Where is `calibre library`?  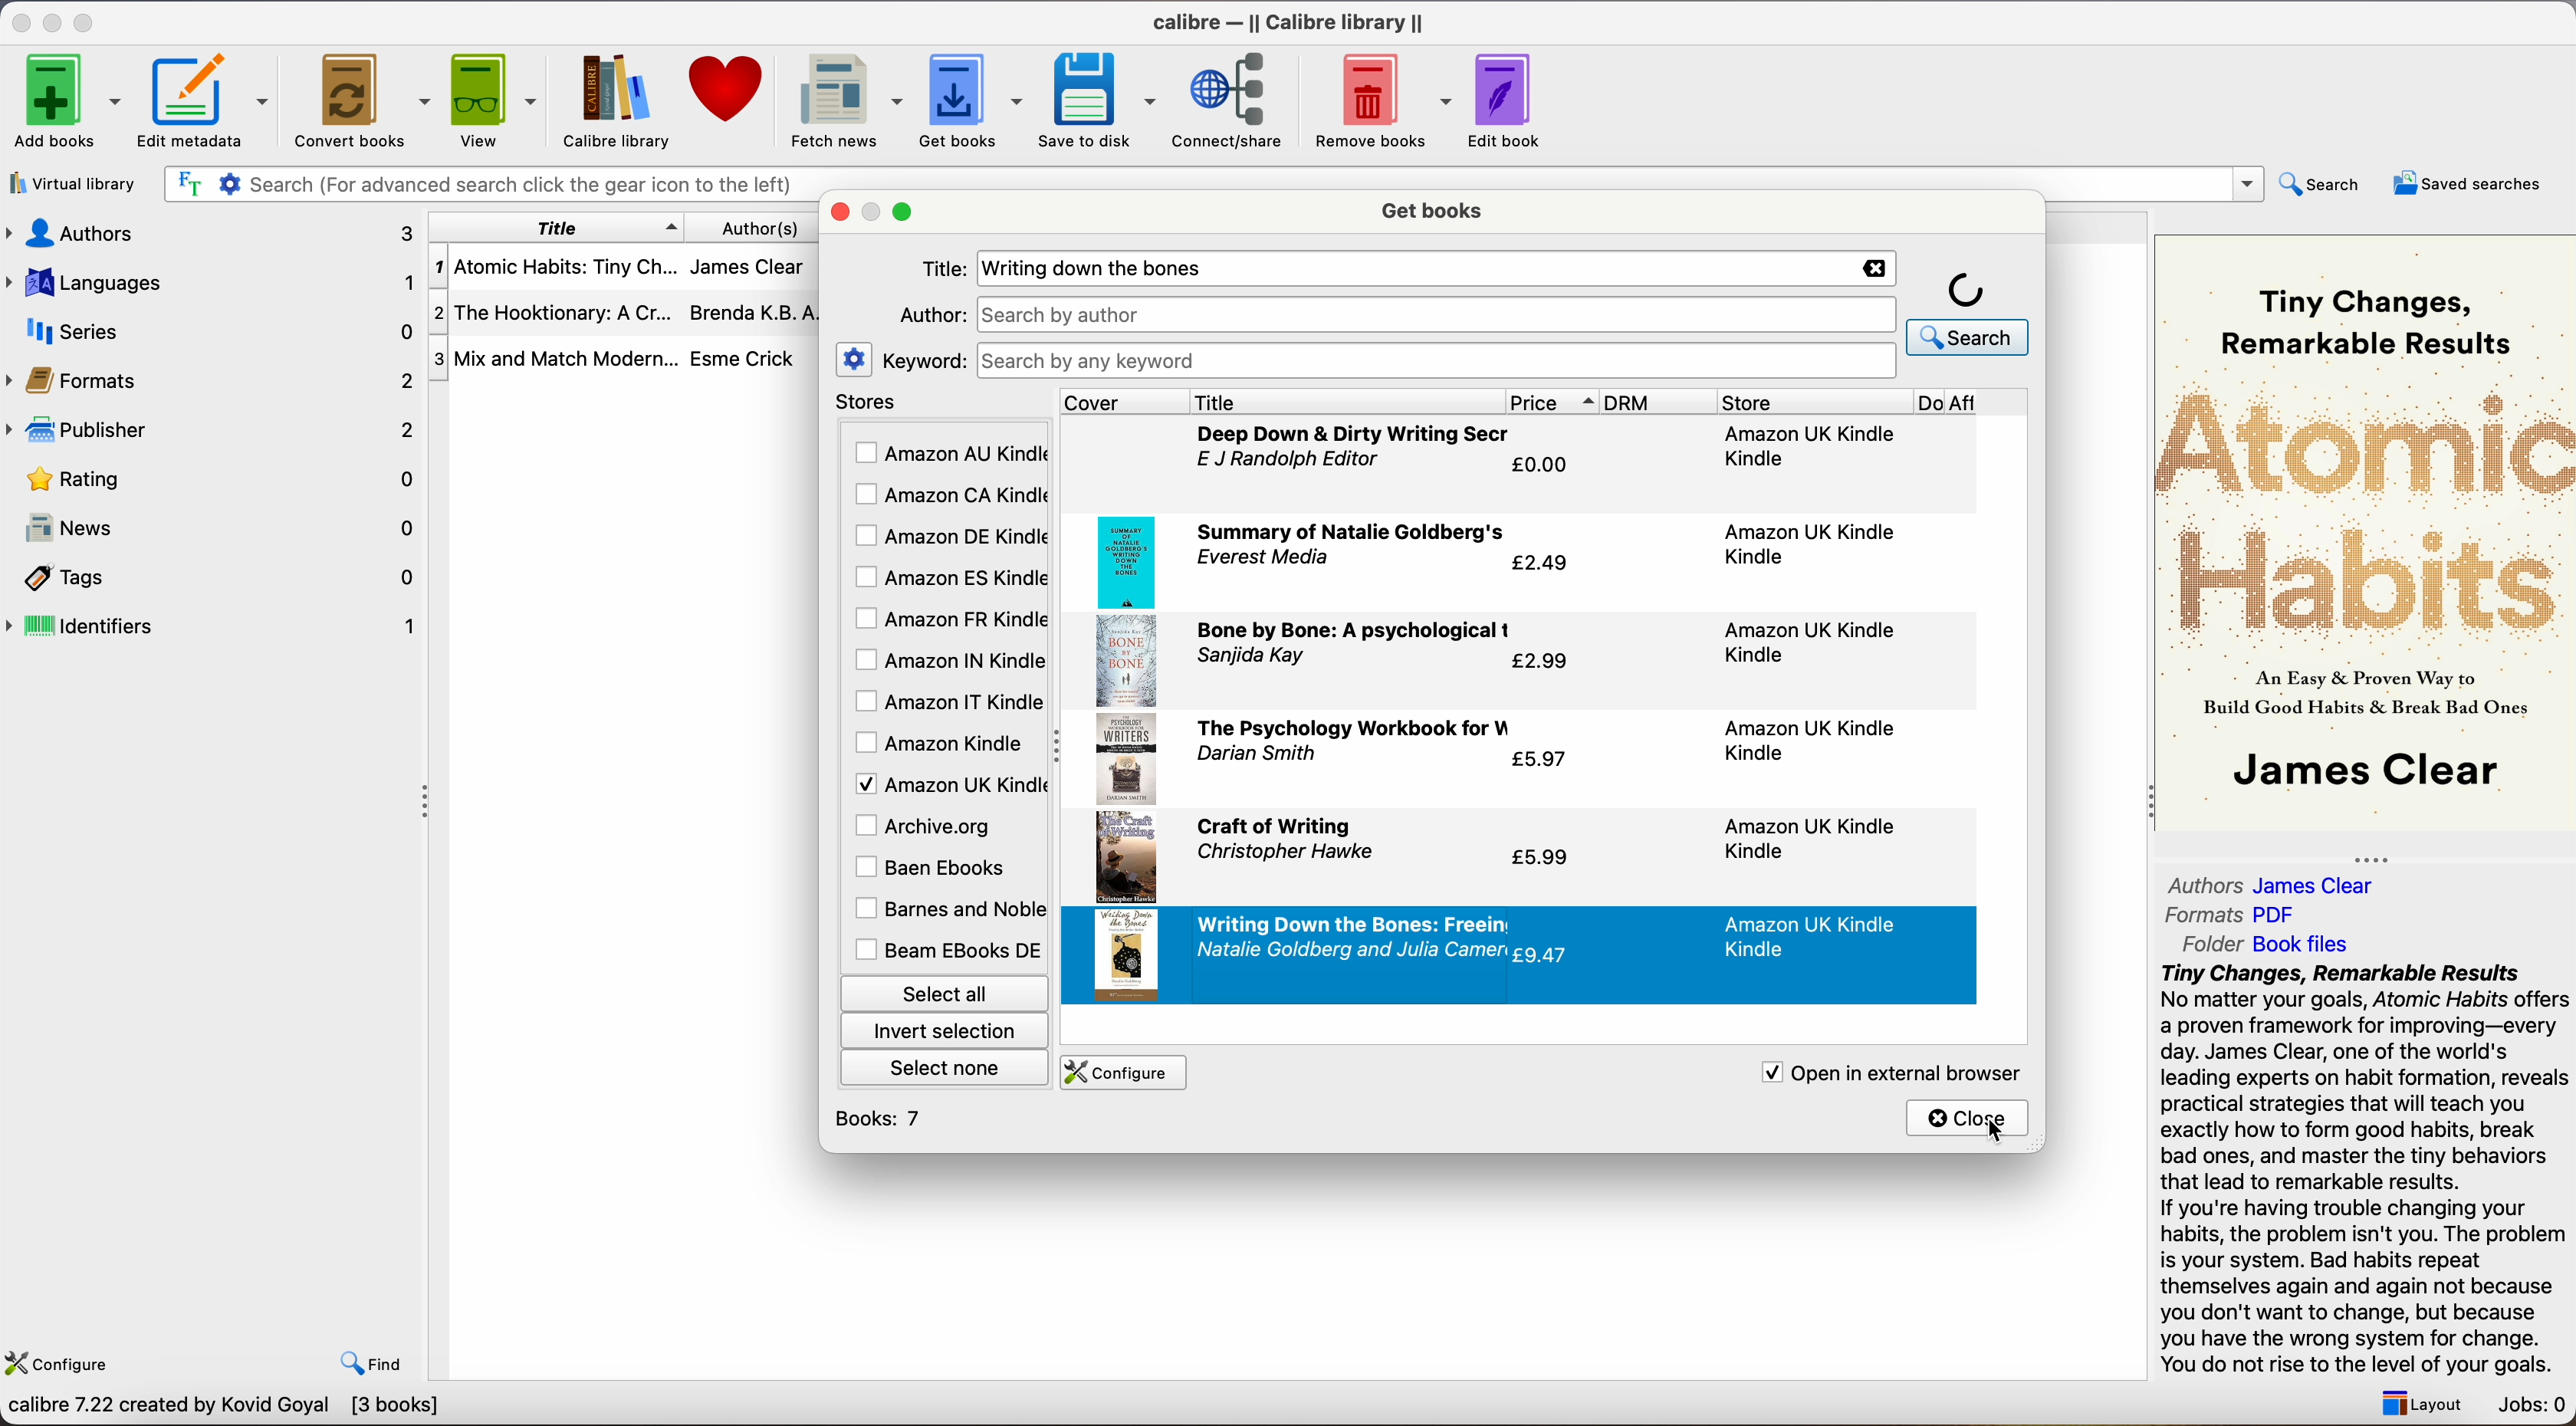
calibre library is located at coordinates (608, 101).